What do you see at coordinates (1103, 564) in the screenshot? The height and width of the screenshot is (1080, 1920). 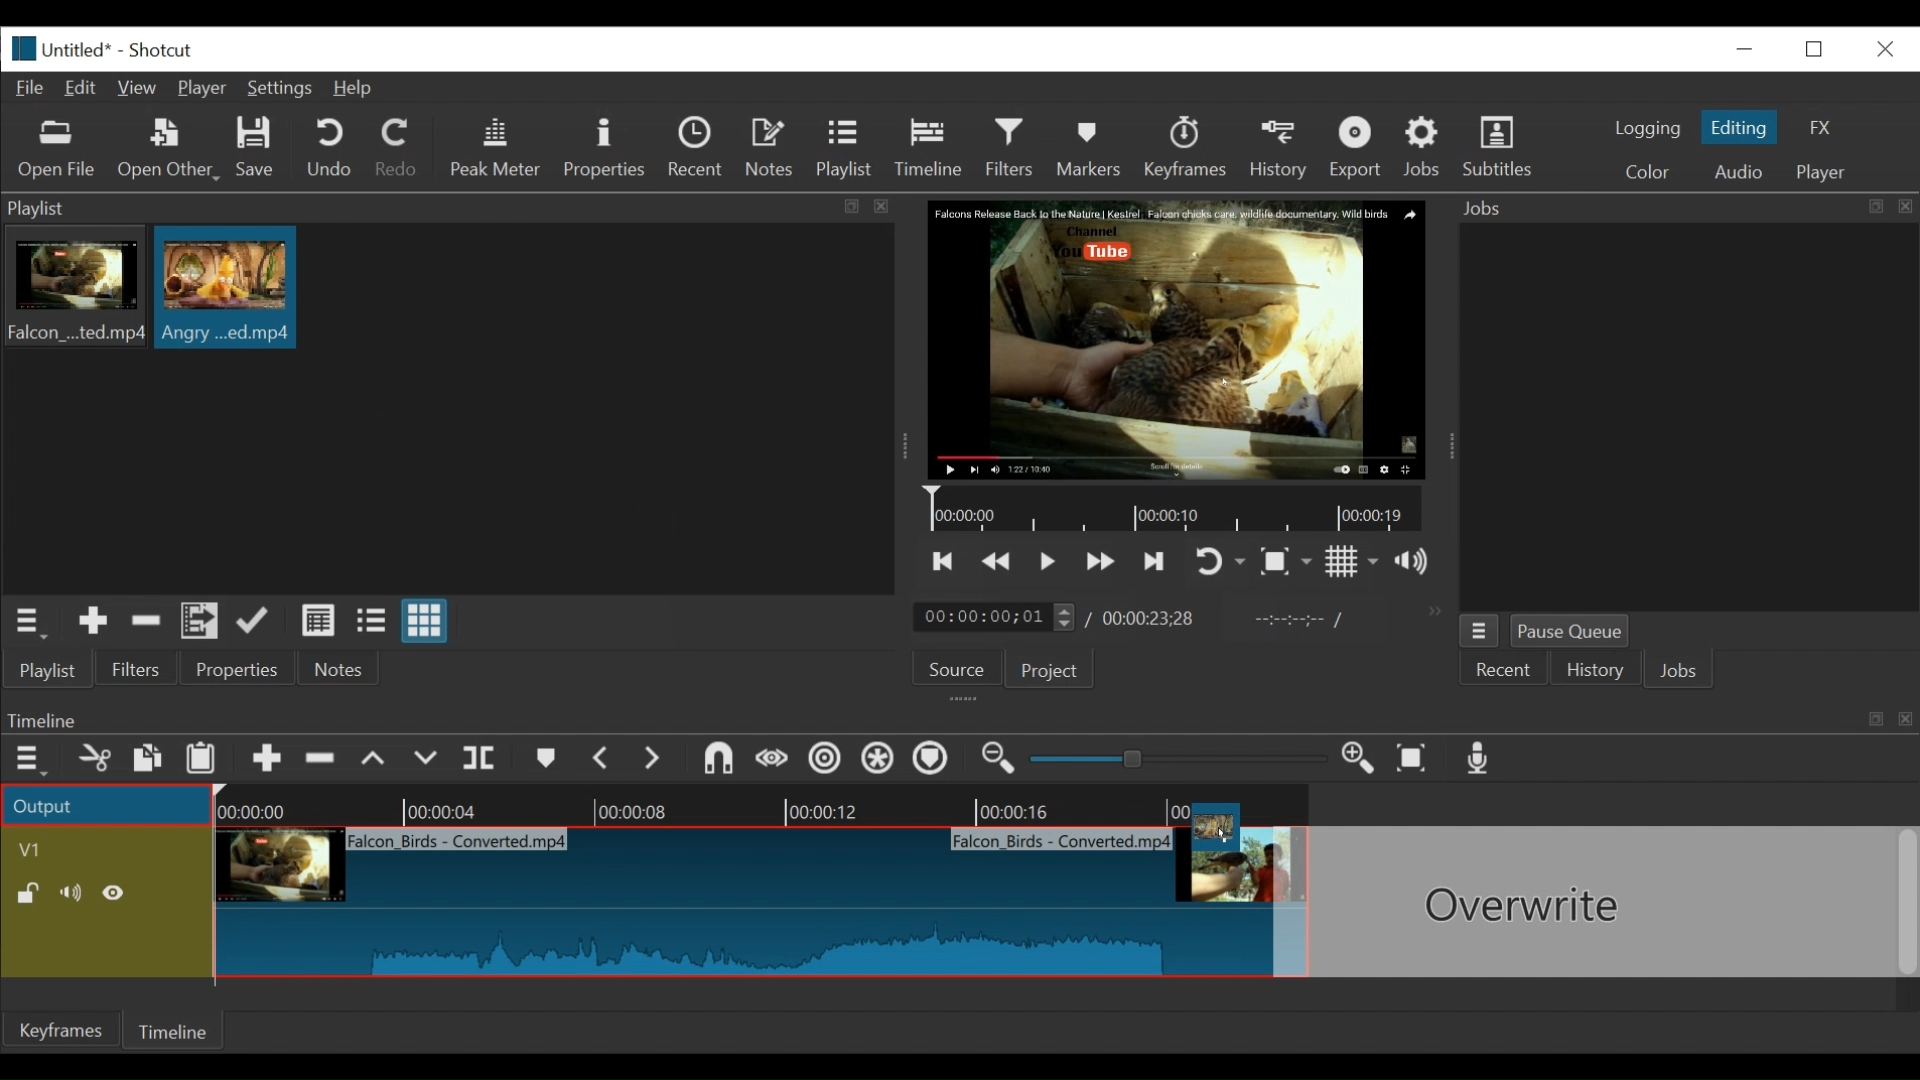 I see `play forward quickly` at bounding box center [1103, 564].